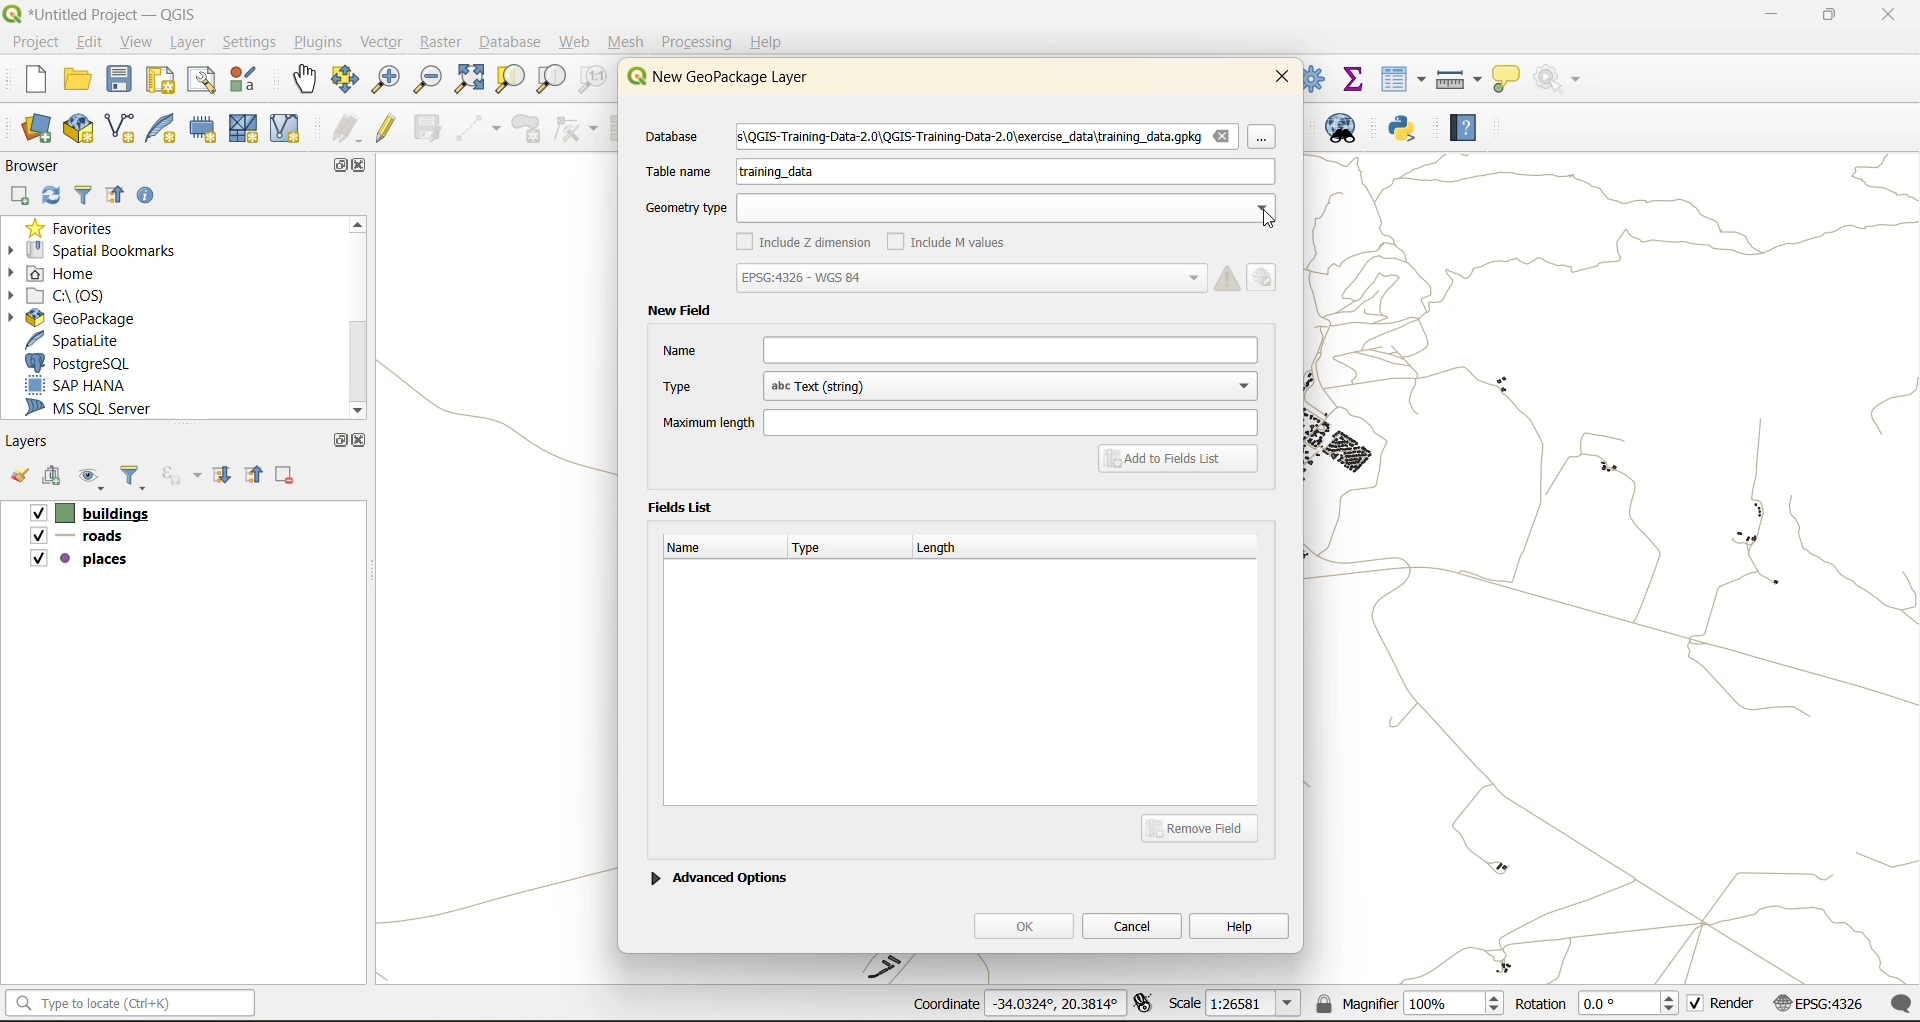  What do you see at coordinates (121, 129) in the screenshot?
I see `new shapefile layer` at bounding box center [121, 129].